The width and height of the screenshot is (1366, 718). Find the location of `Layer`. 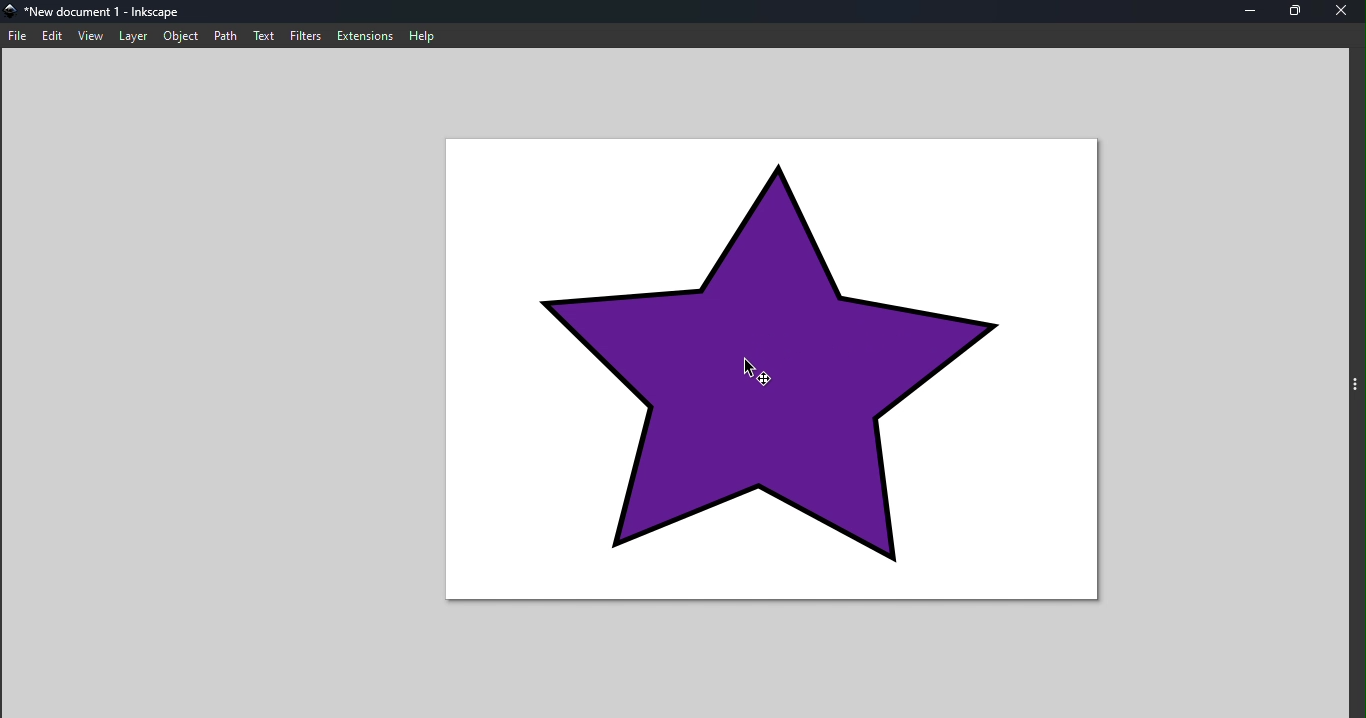

Layer is located at coordinates (131, 36).